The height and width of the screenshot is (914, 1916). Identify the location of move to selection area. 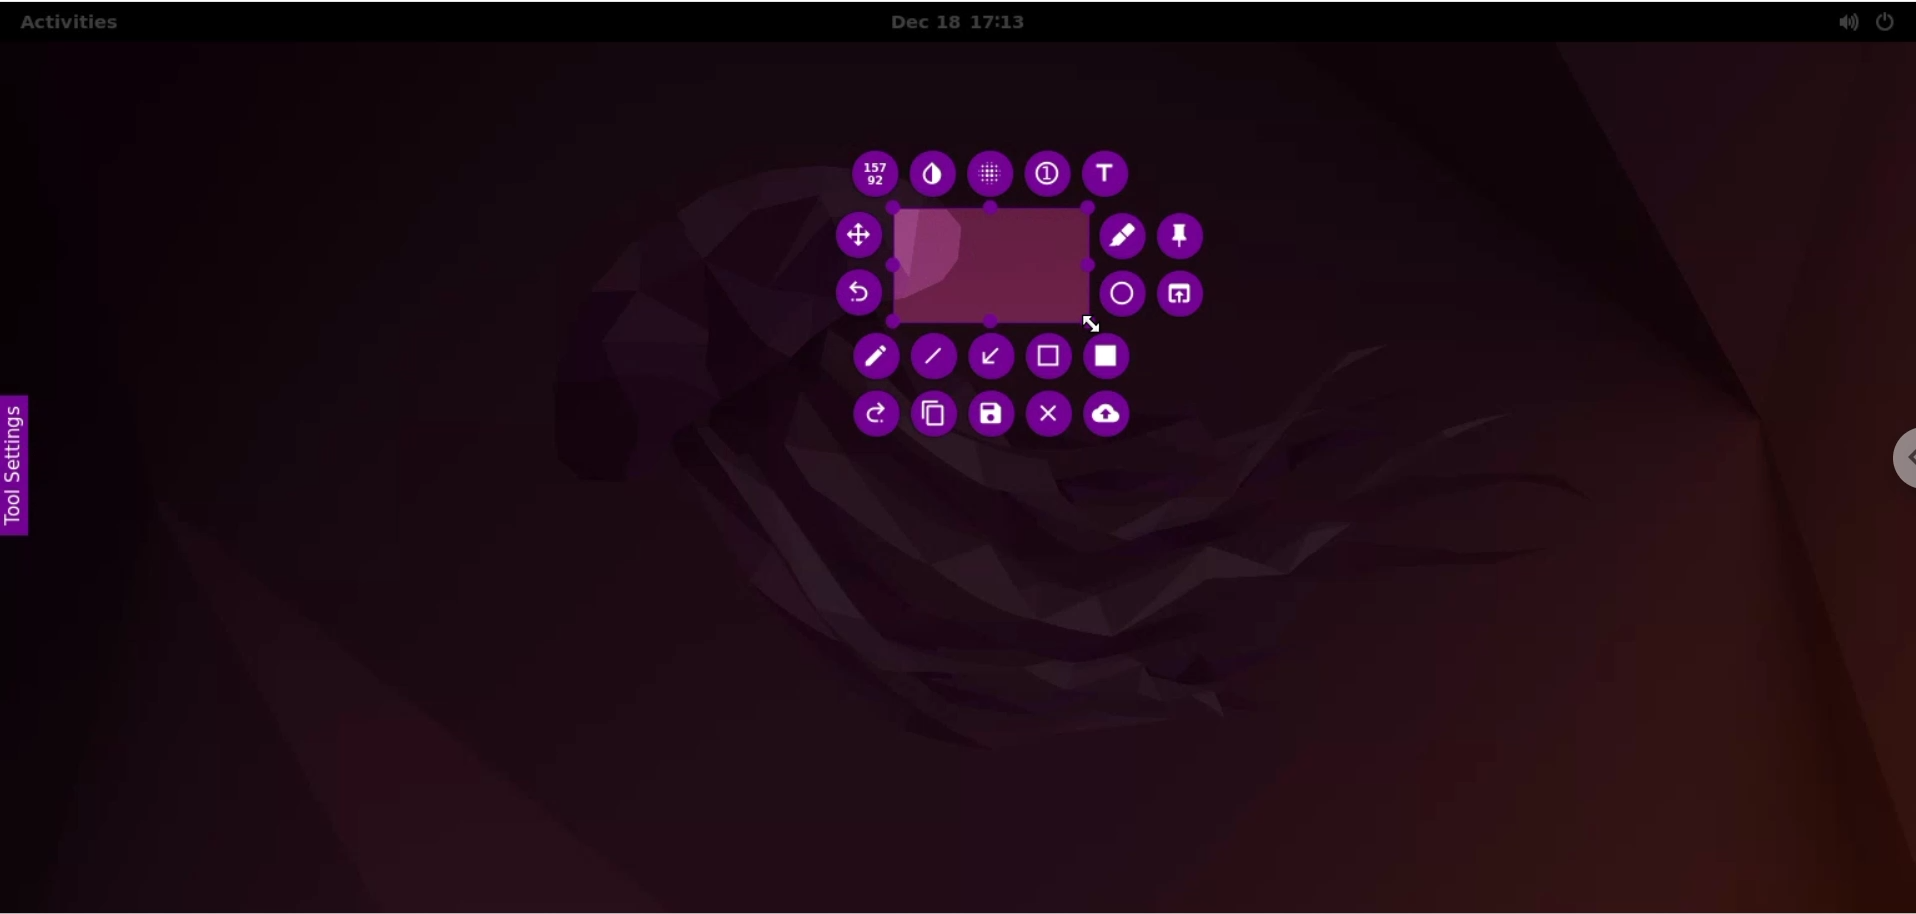
(862, 235).